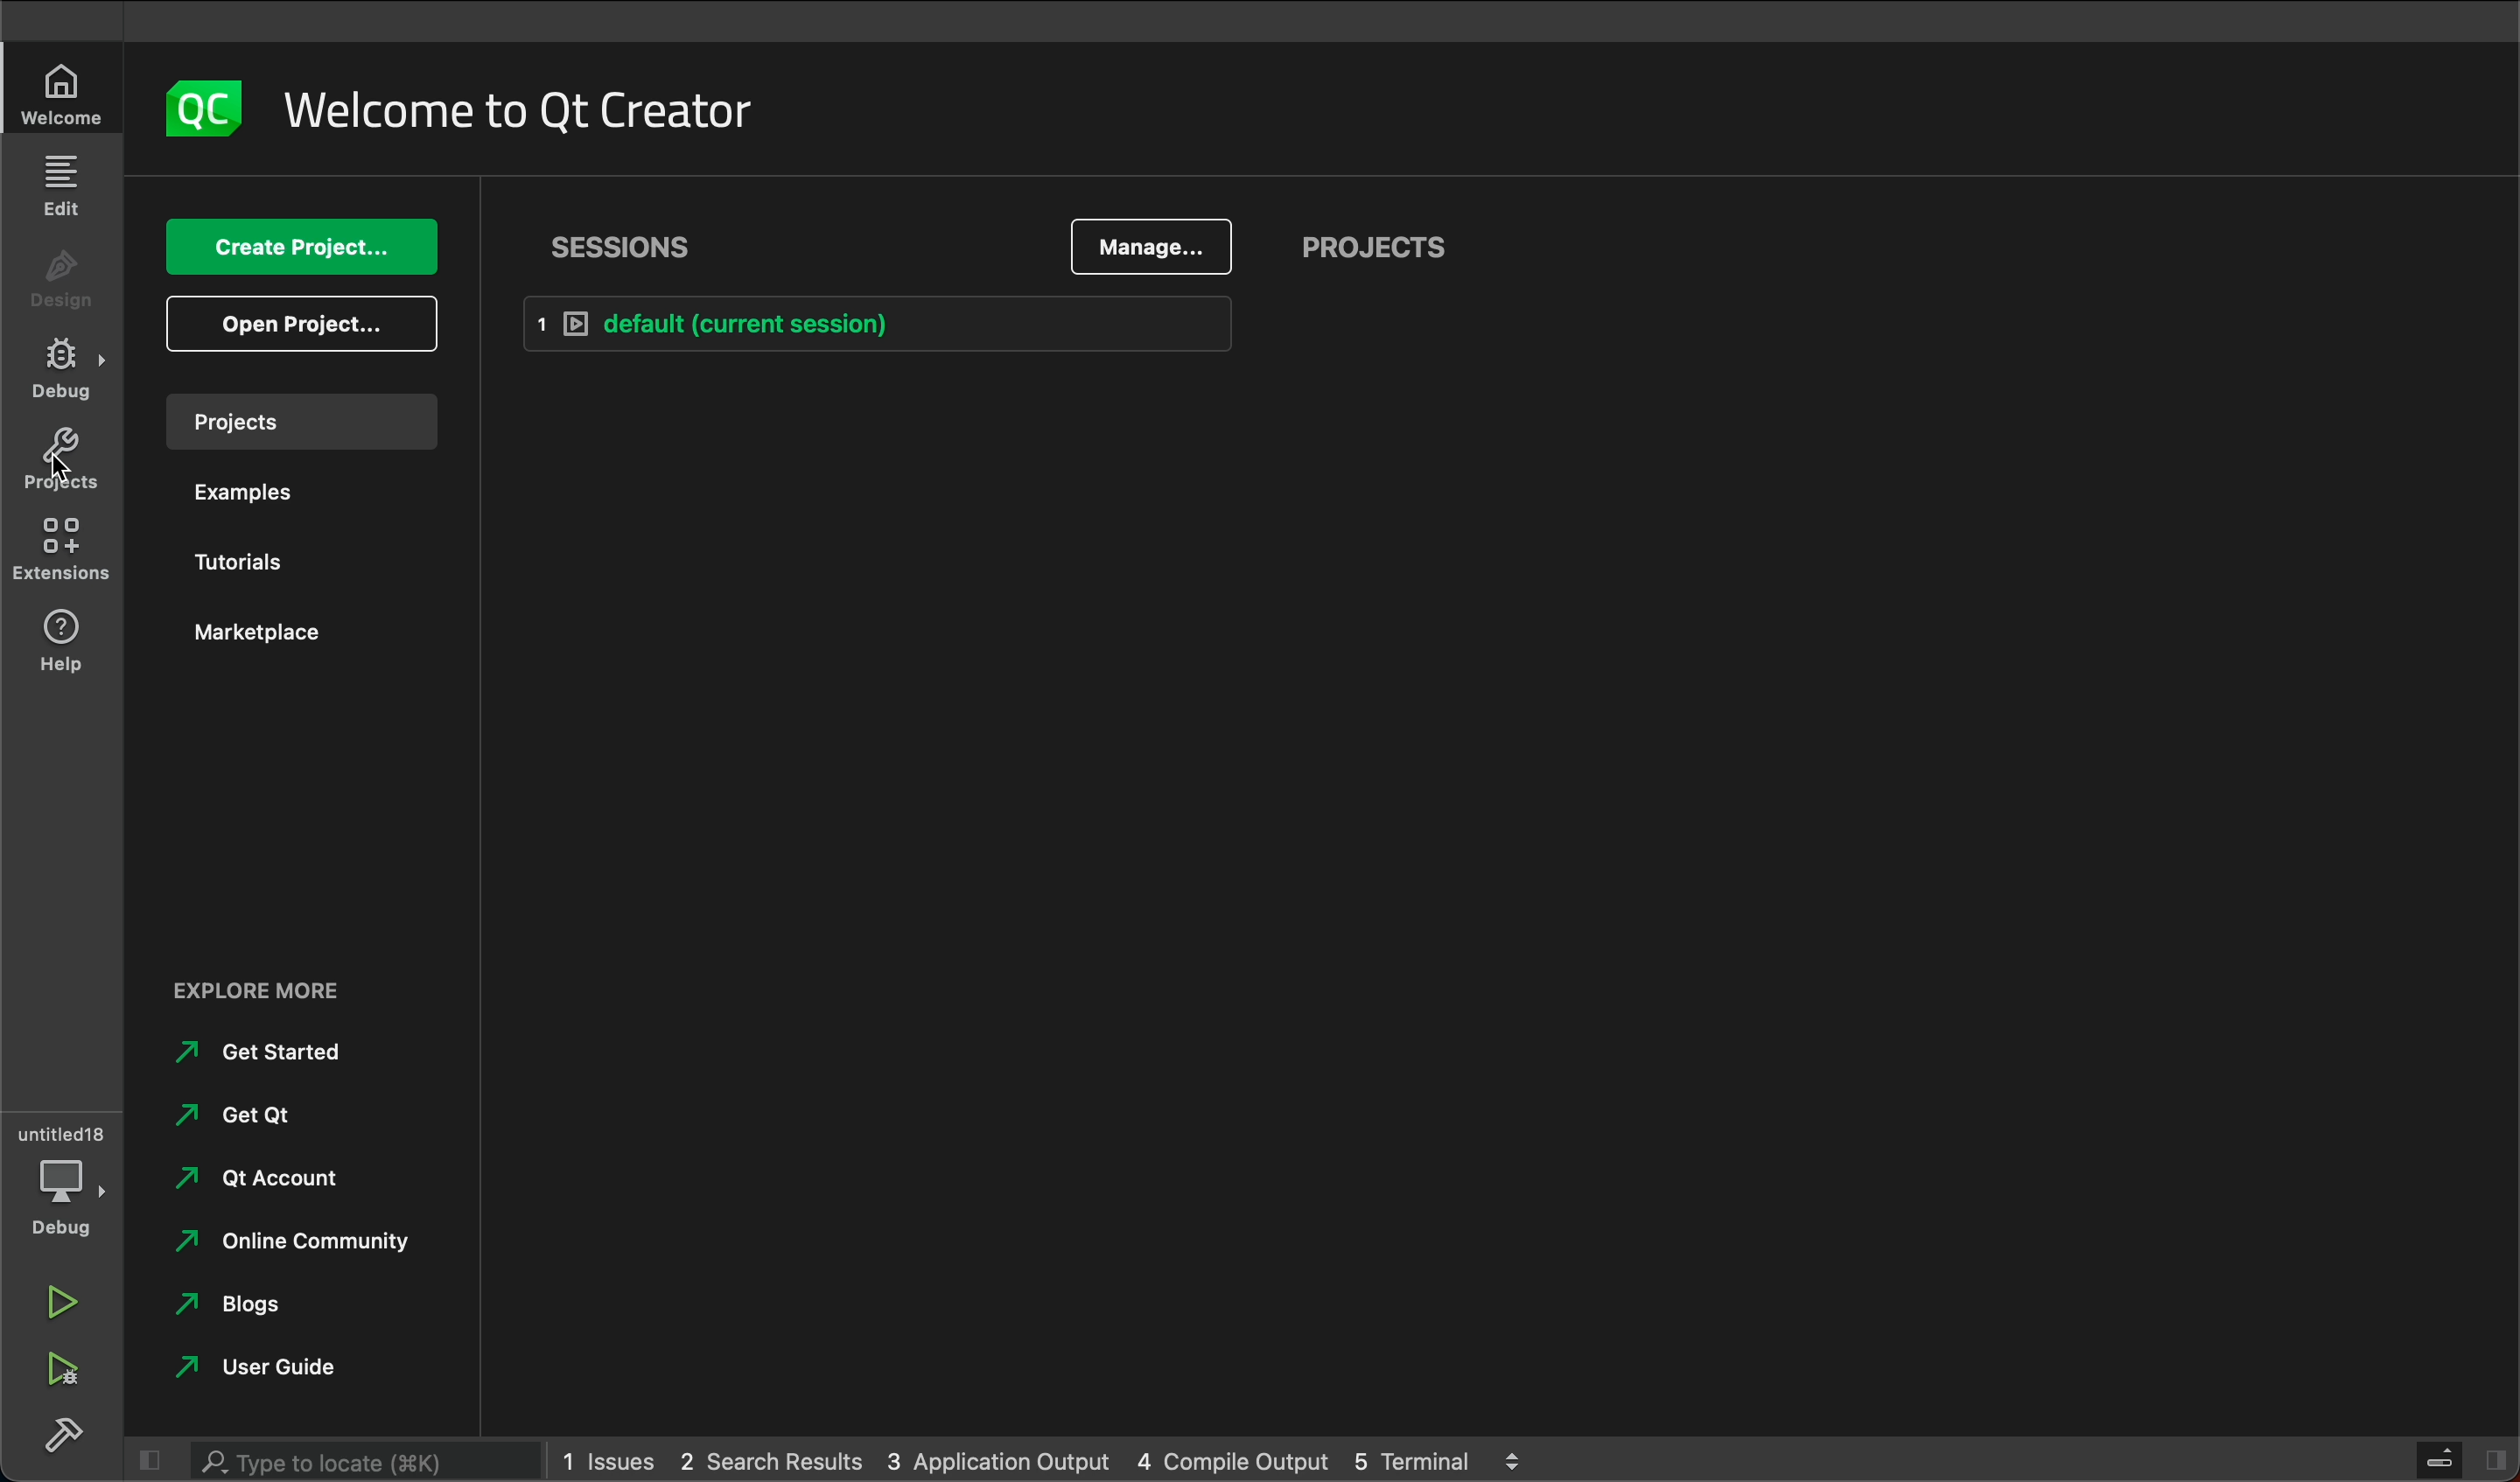  I want to click on debug, so click(67, 1204).